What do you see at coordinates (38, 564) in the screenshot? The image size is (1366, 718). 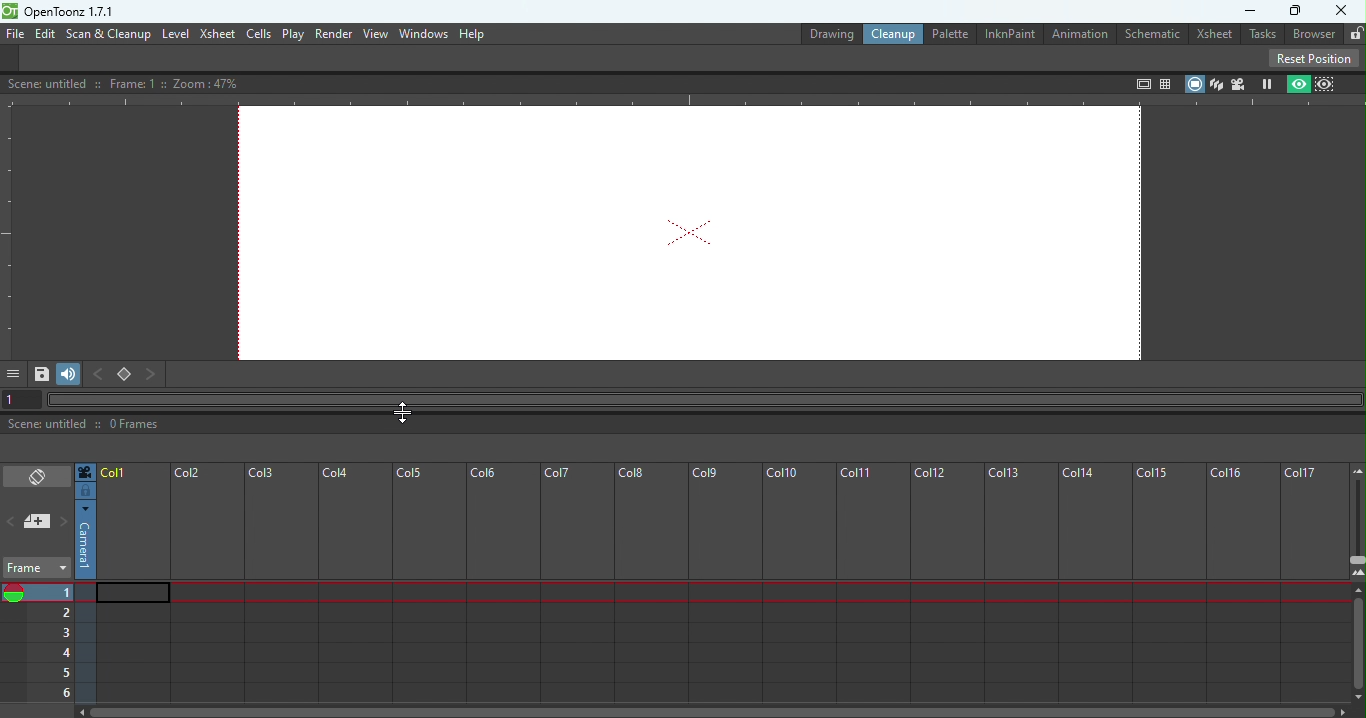 I see `Frame` at bounding box center [38, 564].